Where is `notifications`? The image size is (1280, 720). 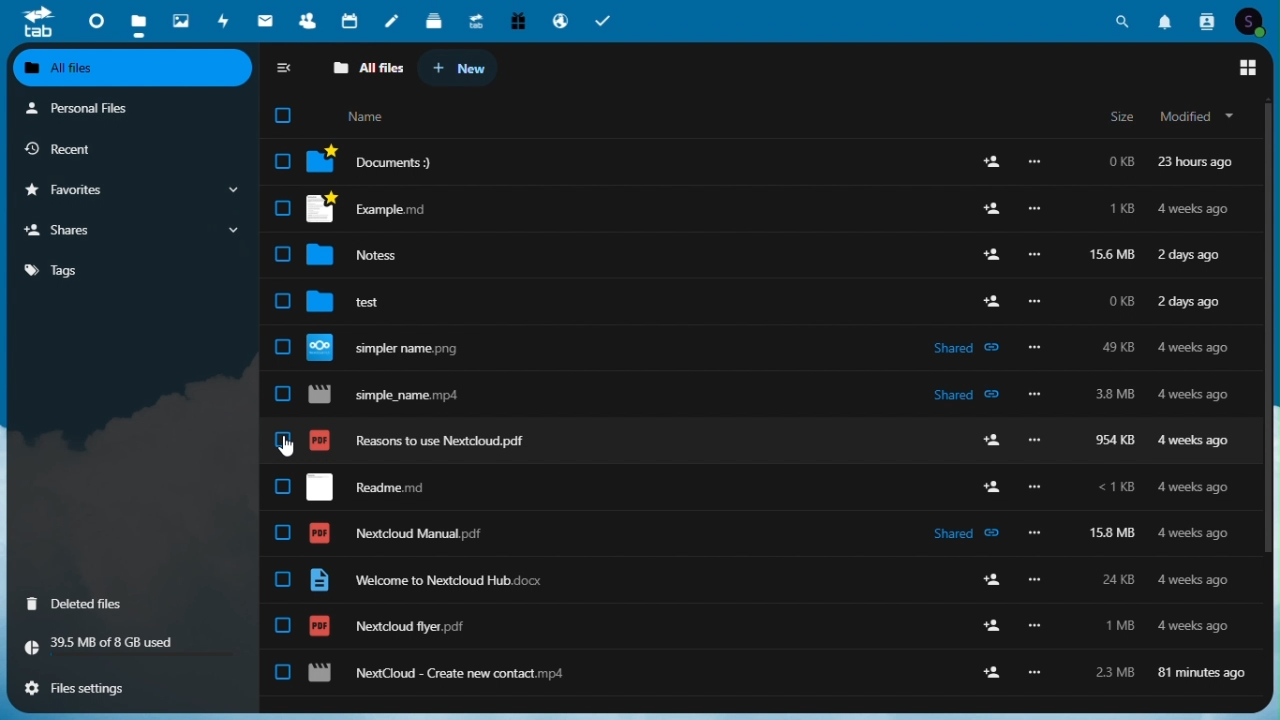
notifications is located at coordinates (1166, 20).